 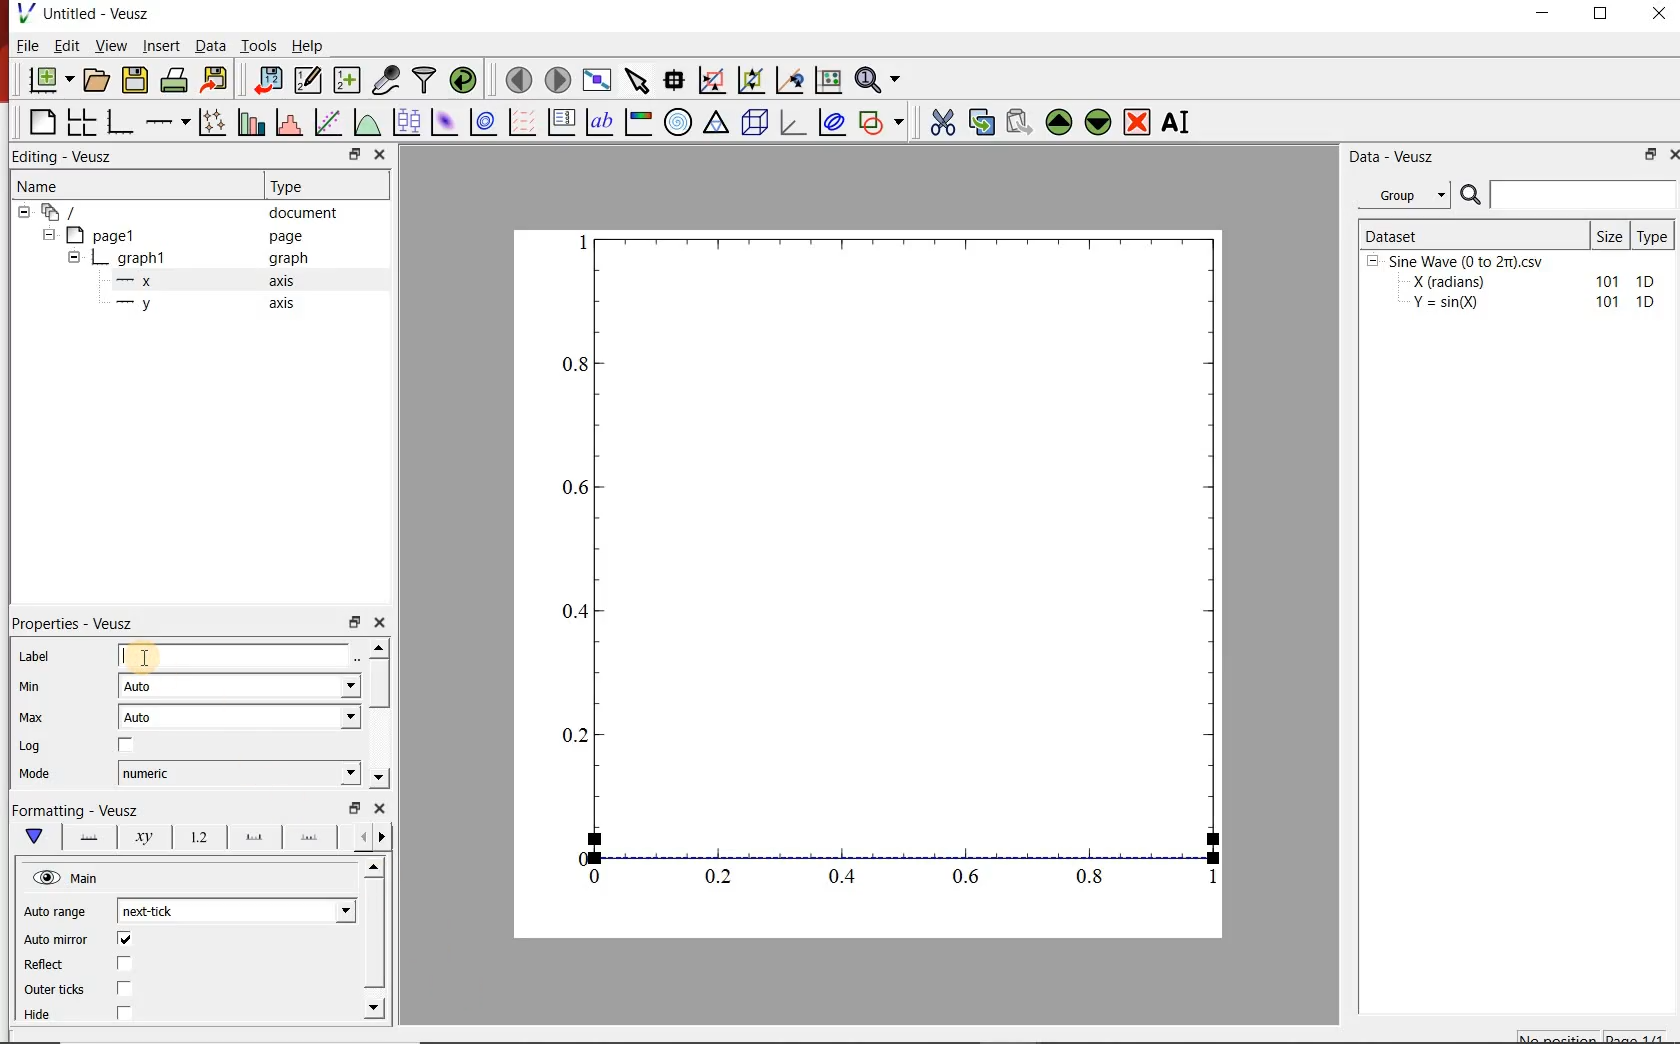 What do you see at coordinates (239, 774) in the screenshot?
I see `Numeric` at bounding box center [239, 774].